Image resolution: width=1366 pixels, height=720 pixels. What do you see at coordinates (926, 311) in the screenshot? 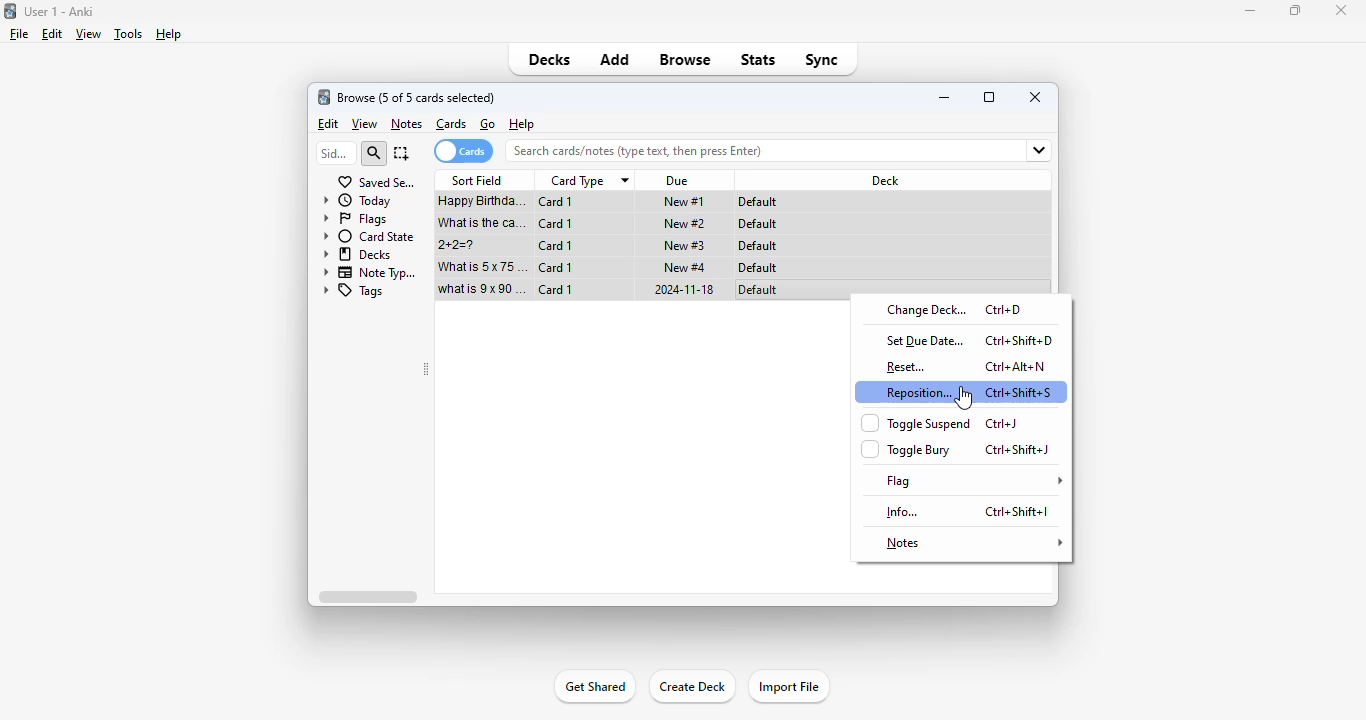
I see `change deck` at bounding box center [926, 311].